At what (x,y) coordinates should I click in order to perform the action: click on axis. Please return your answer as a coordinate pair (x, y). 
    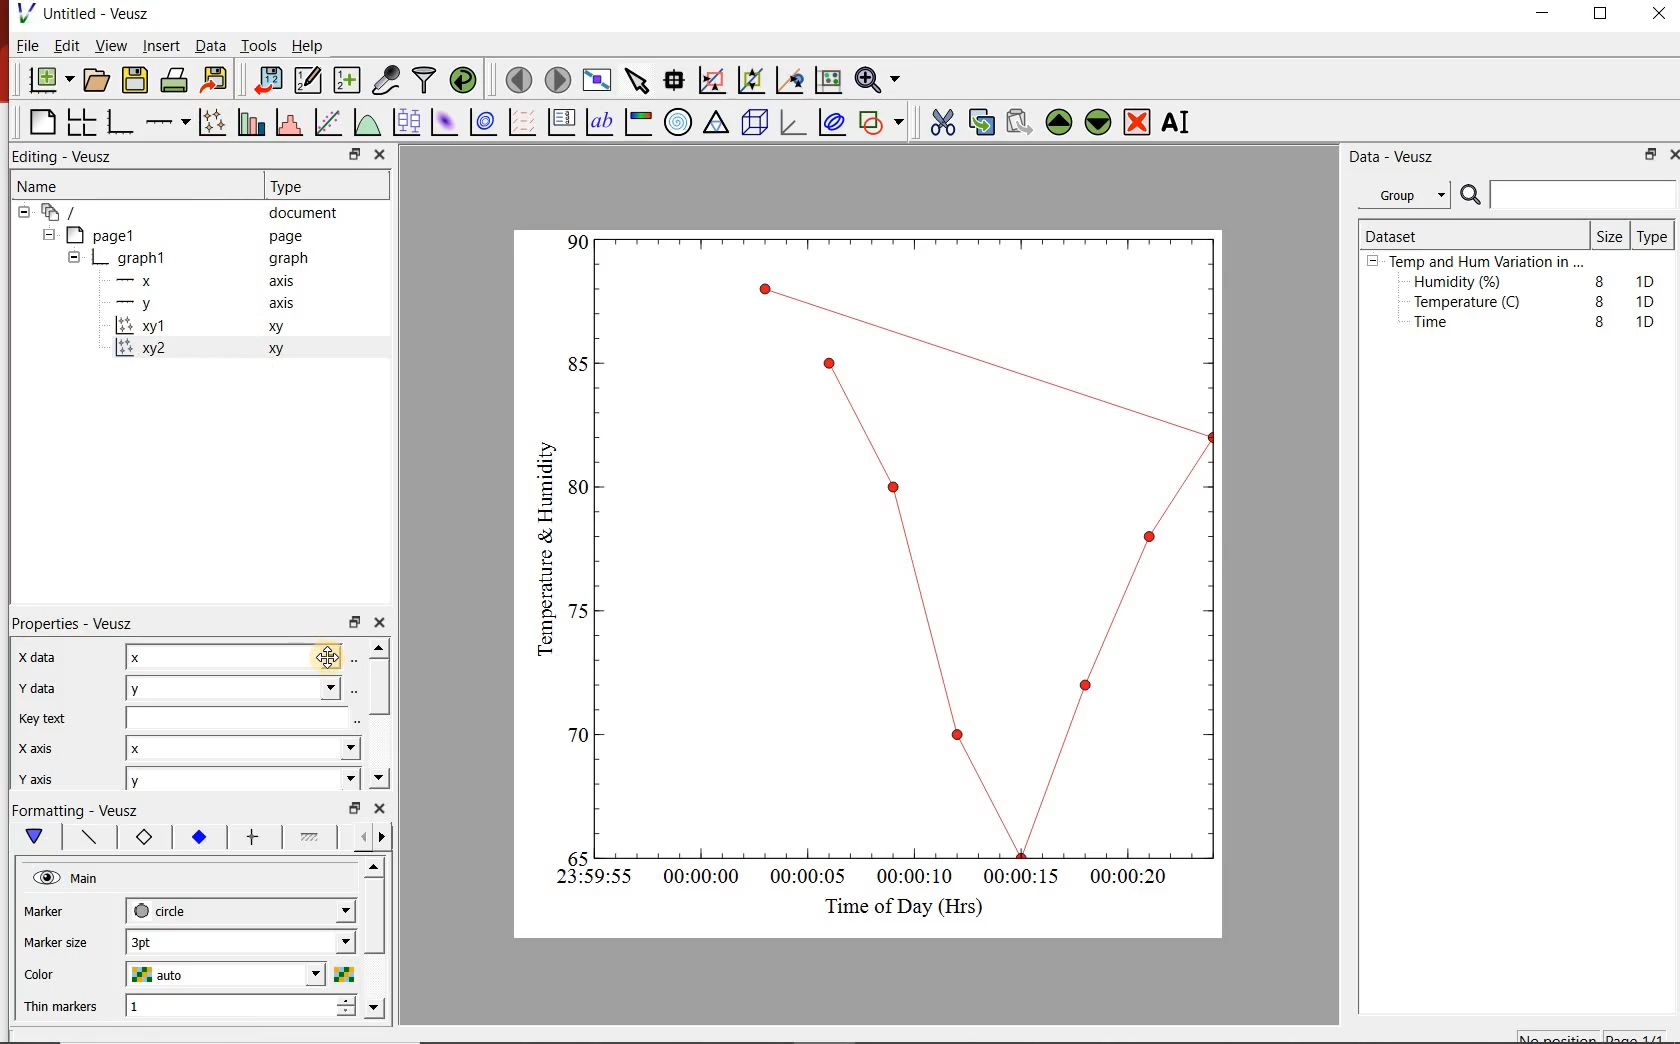
    Looking at the image, I should click on (288, 283).